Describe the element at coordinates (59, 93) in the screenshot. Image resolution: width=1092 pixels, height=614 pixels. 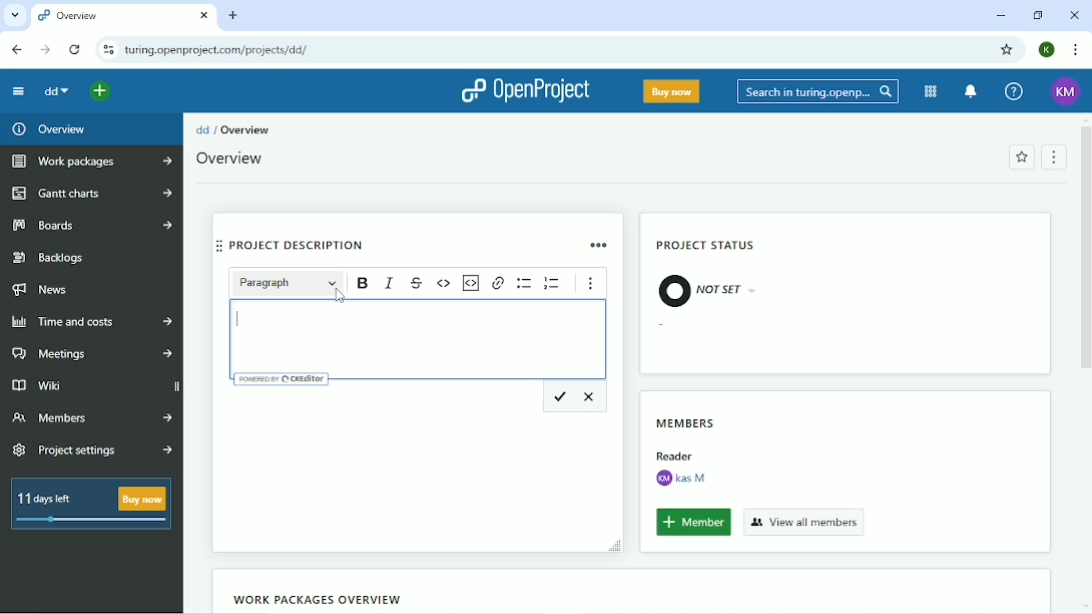
I see `dd` at that location.